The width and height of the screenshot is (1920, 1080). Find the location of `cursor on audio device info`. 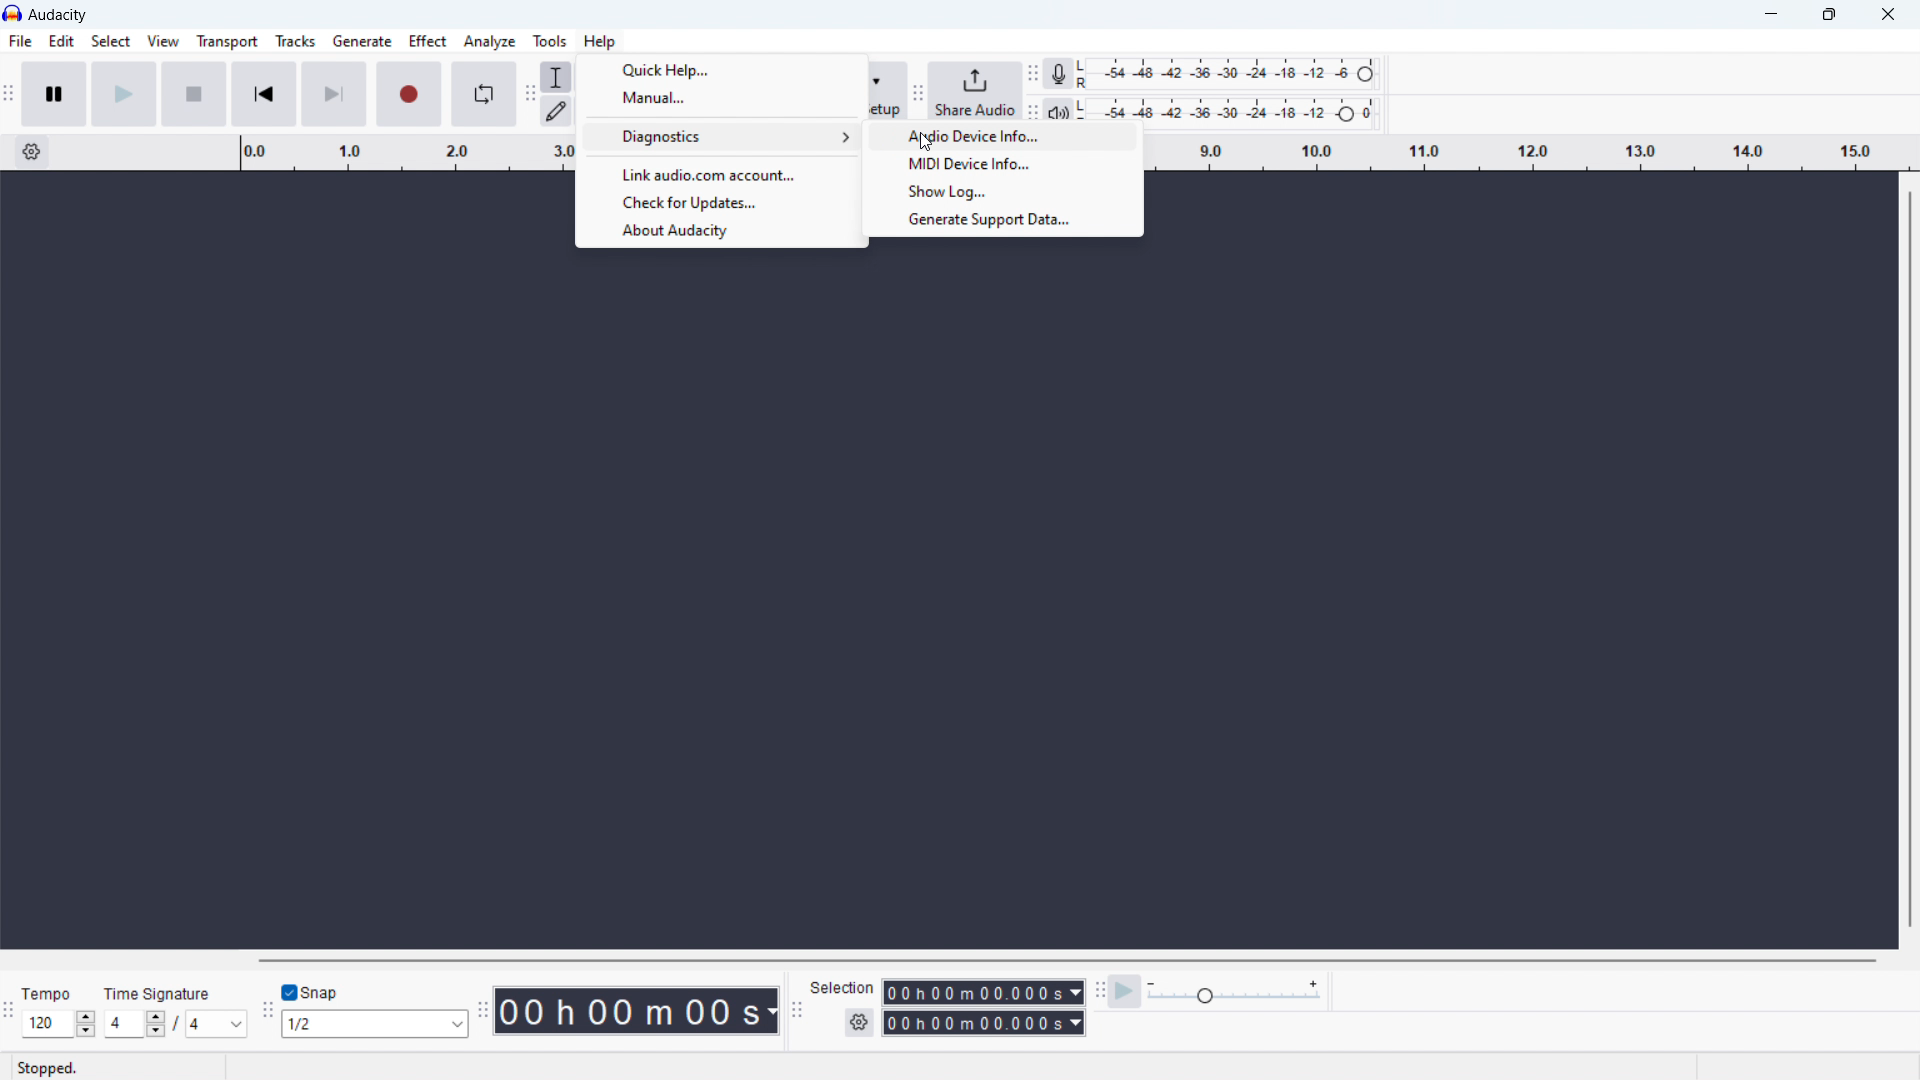

cursor on audio device info is located at coordinates (1007, 138).